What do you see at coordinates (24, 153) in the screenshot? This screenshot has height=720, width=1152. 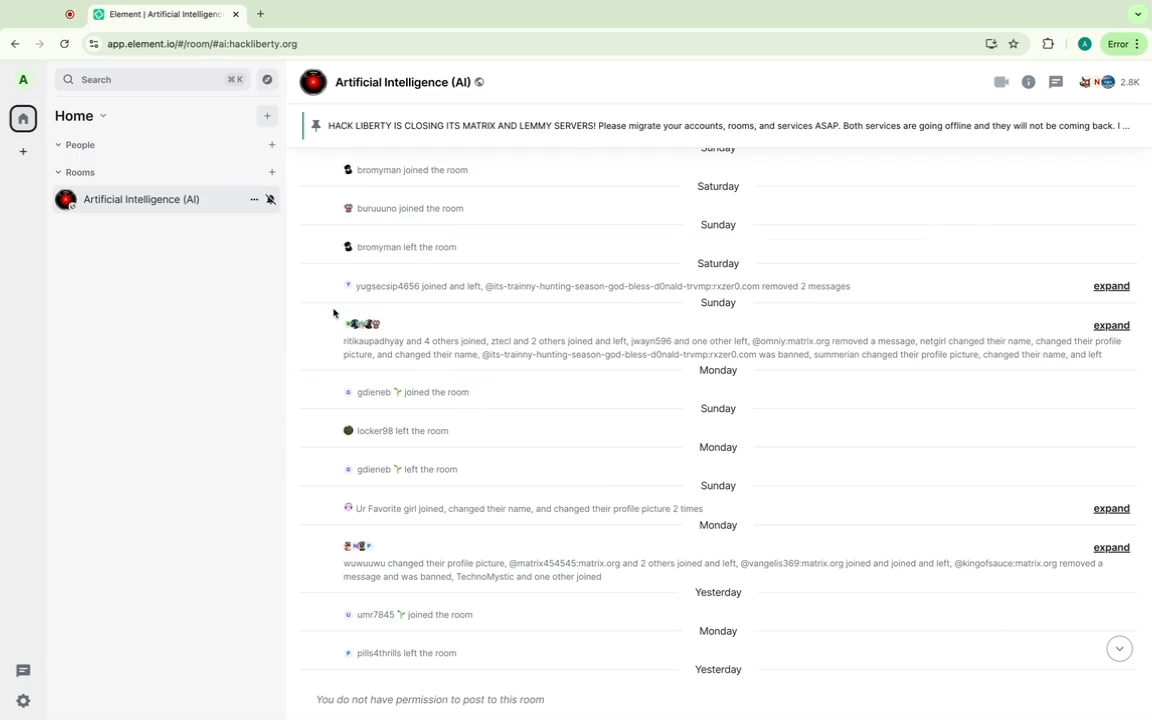 I see `Create space` at bounding box center [24, 153].